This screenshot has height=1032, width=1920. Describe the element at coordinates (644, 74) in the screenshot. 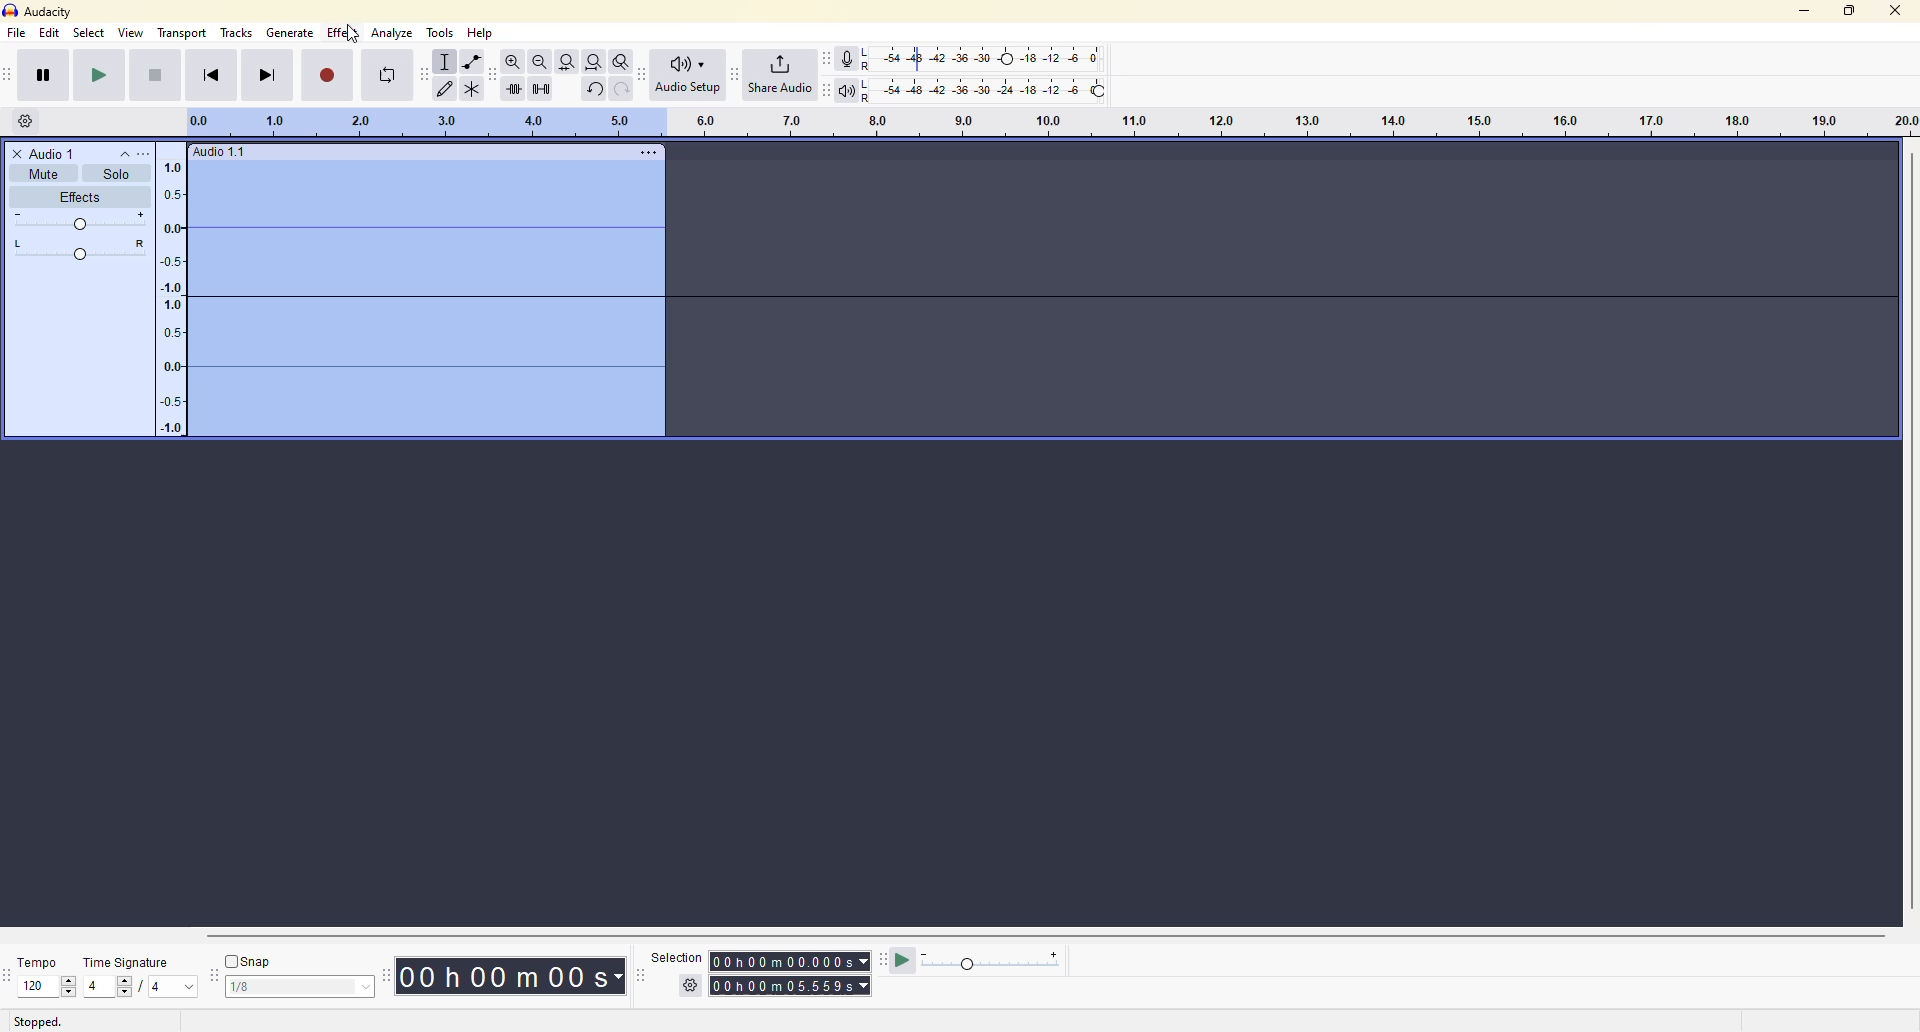

I see `audio setup toolbar` at that location.